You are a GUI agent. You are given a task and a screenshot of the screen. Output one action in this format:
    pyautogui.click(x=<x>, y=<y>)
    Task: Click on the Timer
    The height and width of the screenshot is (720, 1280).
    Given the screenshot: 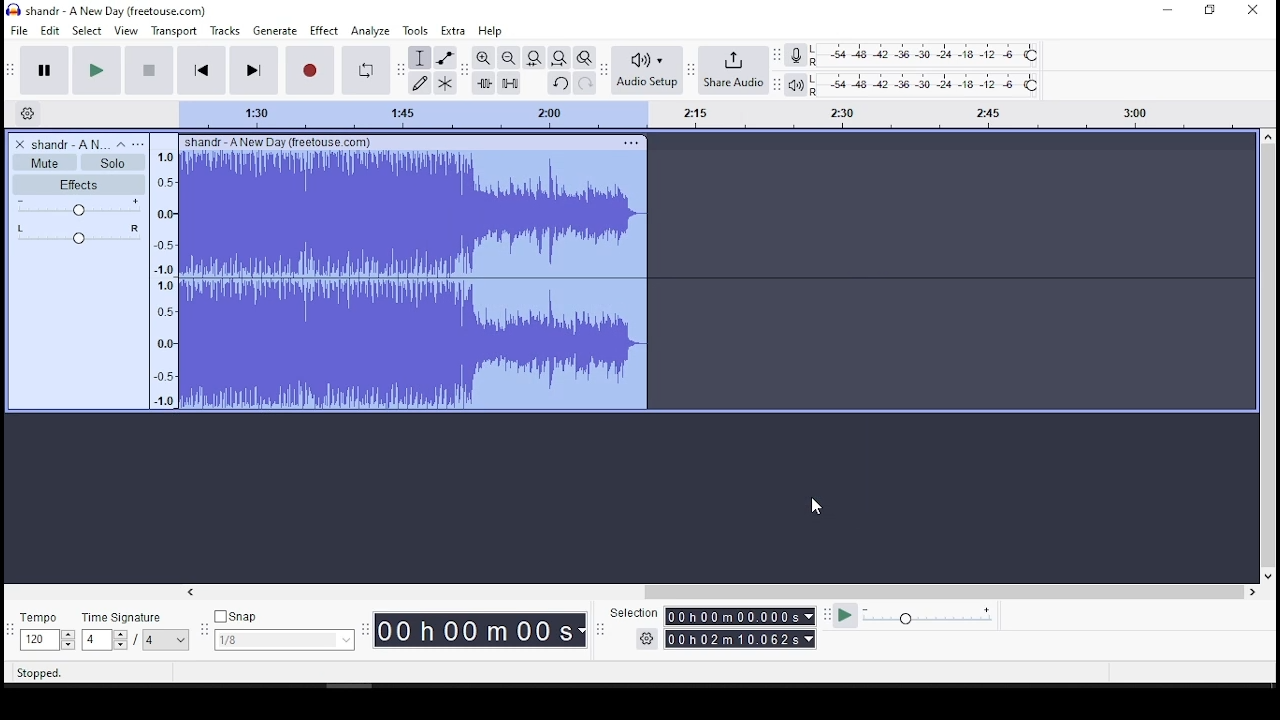 What is the action you would take?
    pyautogui.click(x=477, y=631)
    